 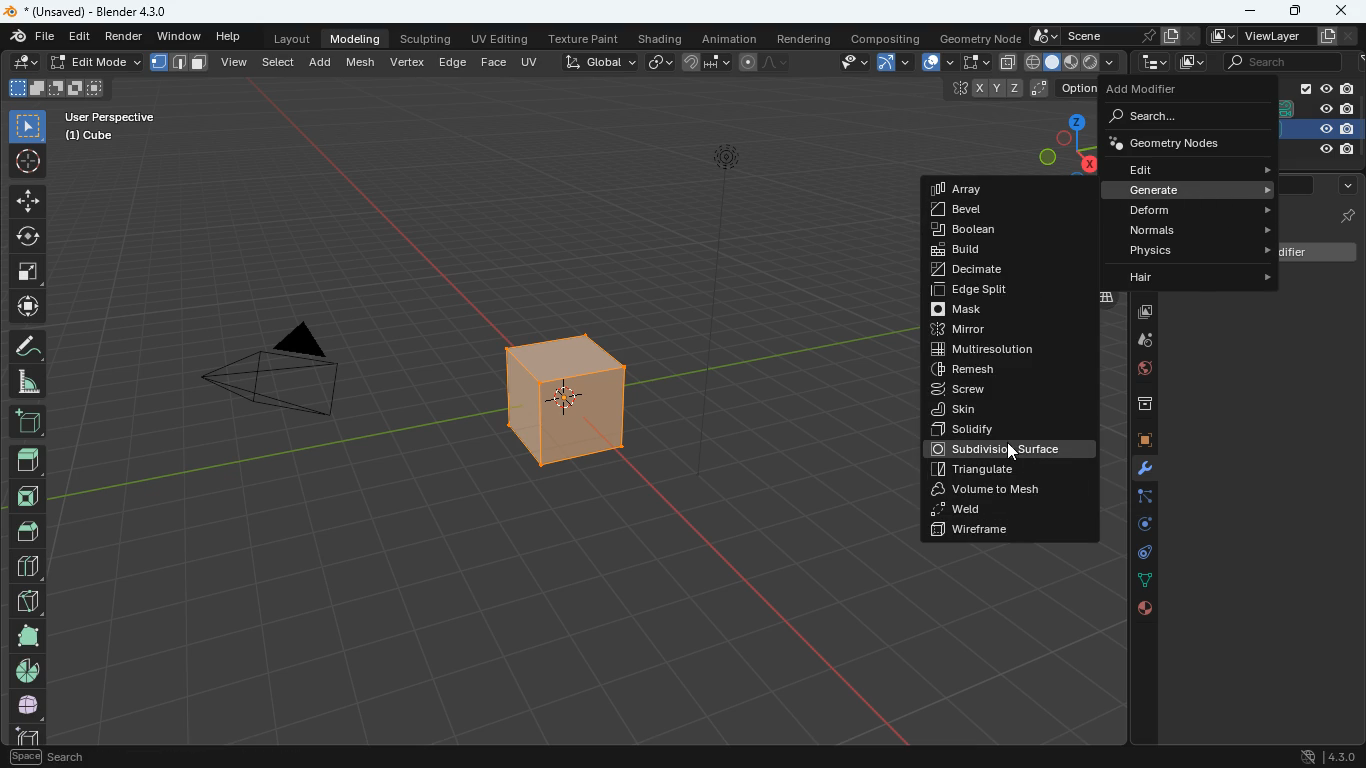 What do you see at coordinates (55, 88) in the screenshot?
I see `shapes` at bounding box center [55, 88].